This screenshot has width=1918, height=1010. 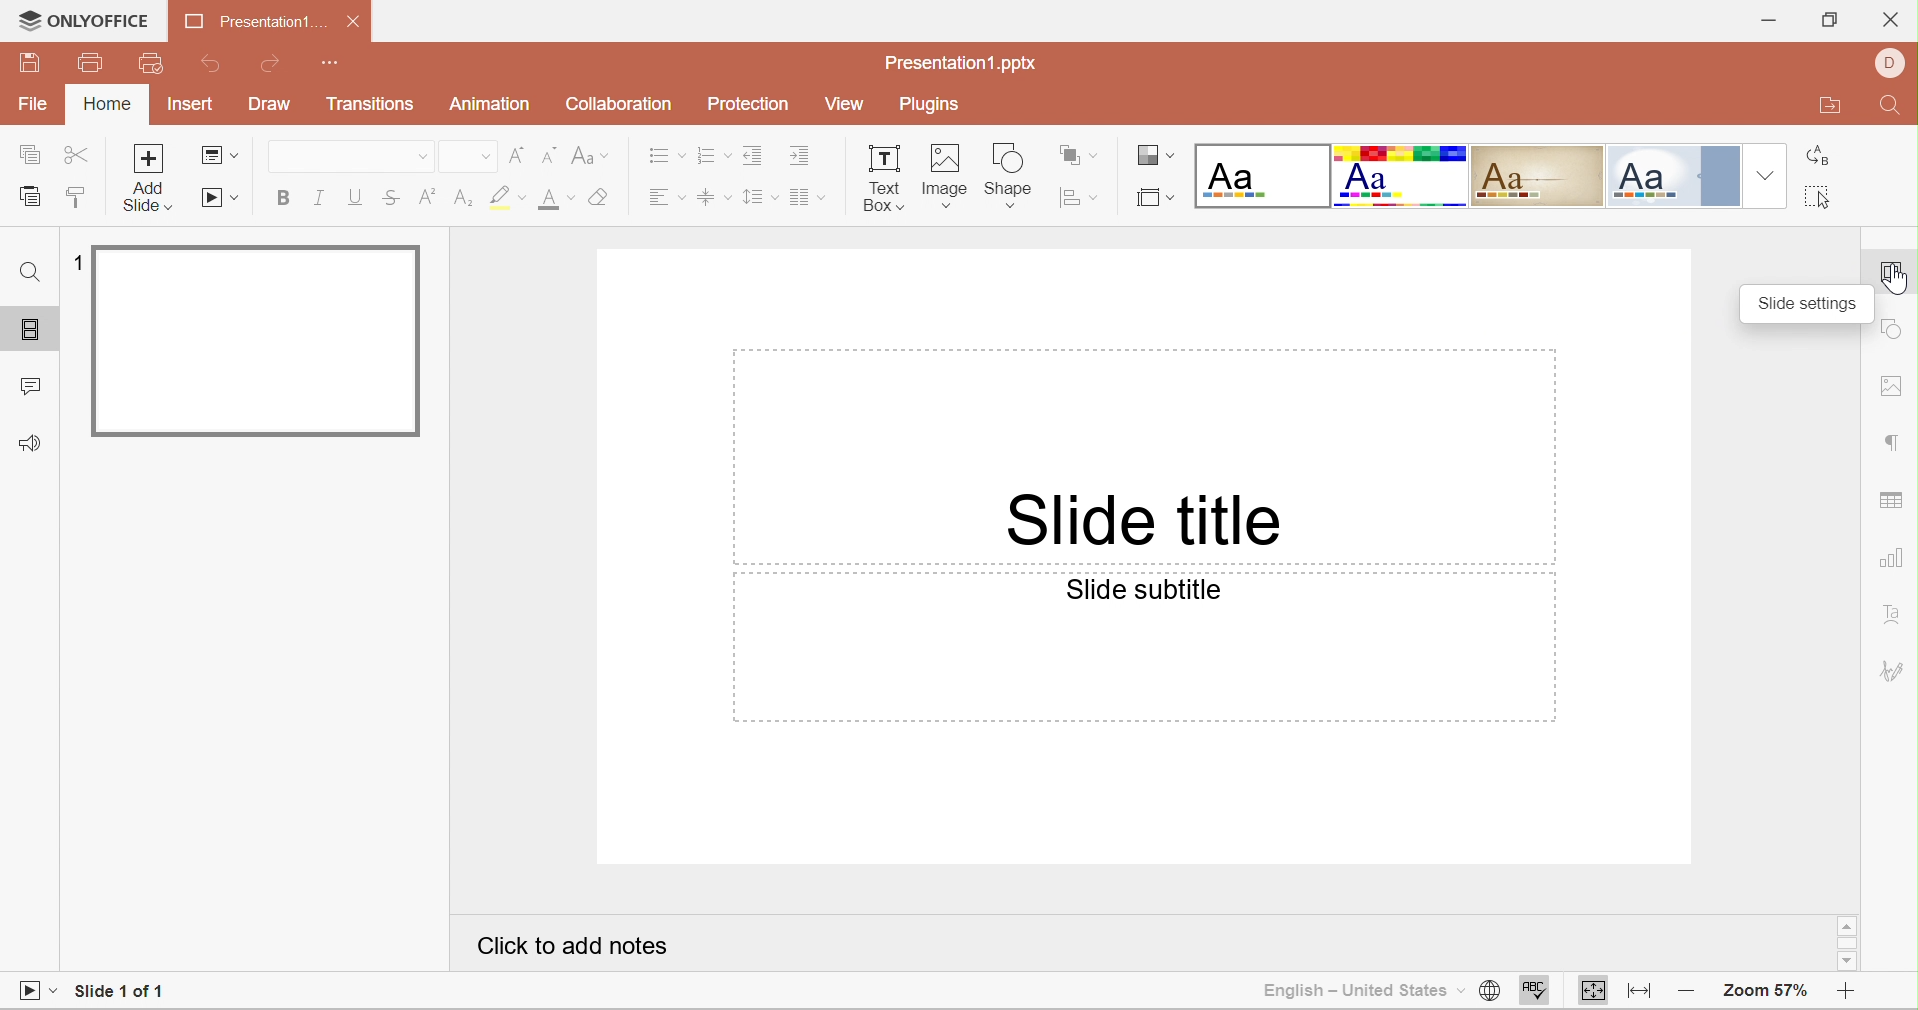 What do you see at coordinates (879, 177) in the screenshot?
I see `Text Box` at bounding box center [879, 177].